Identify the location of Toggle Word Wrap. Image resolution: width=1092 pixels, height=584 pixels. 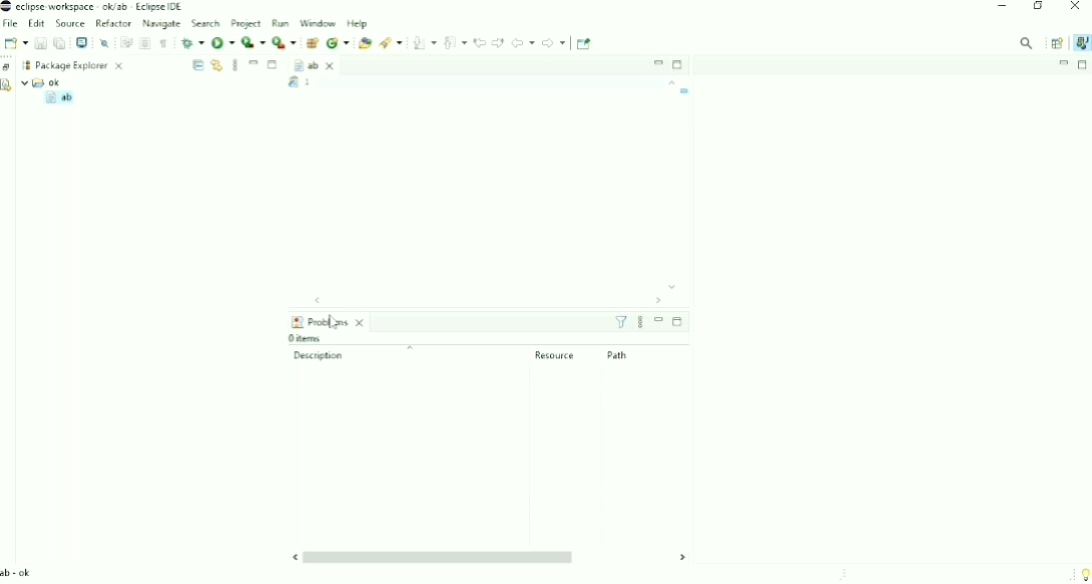
(125, 42).